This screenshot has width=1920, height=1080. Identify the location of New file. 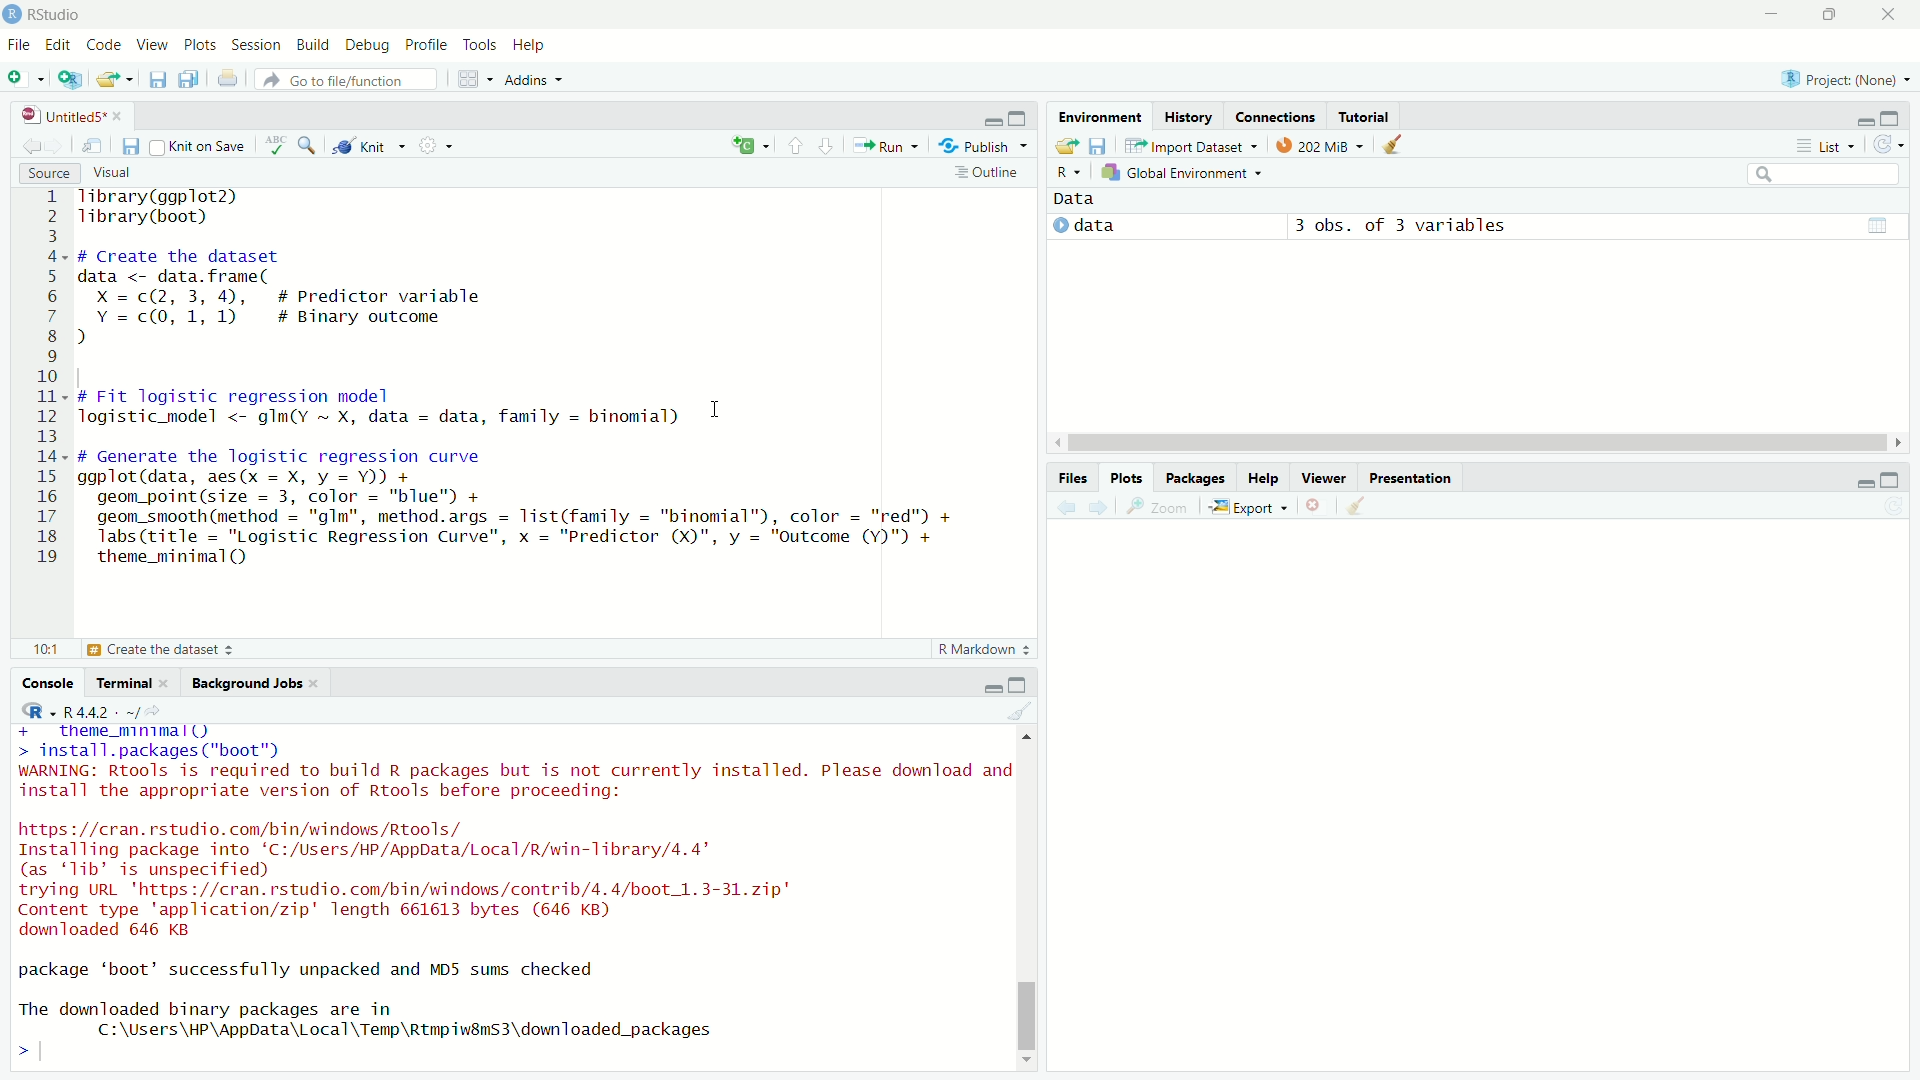
(25, 80).